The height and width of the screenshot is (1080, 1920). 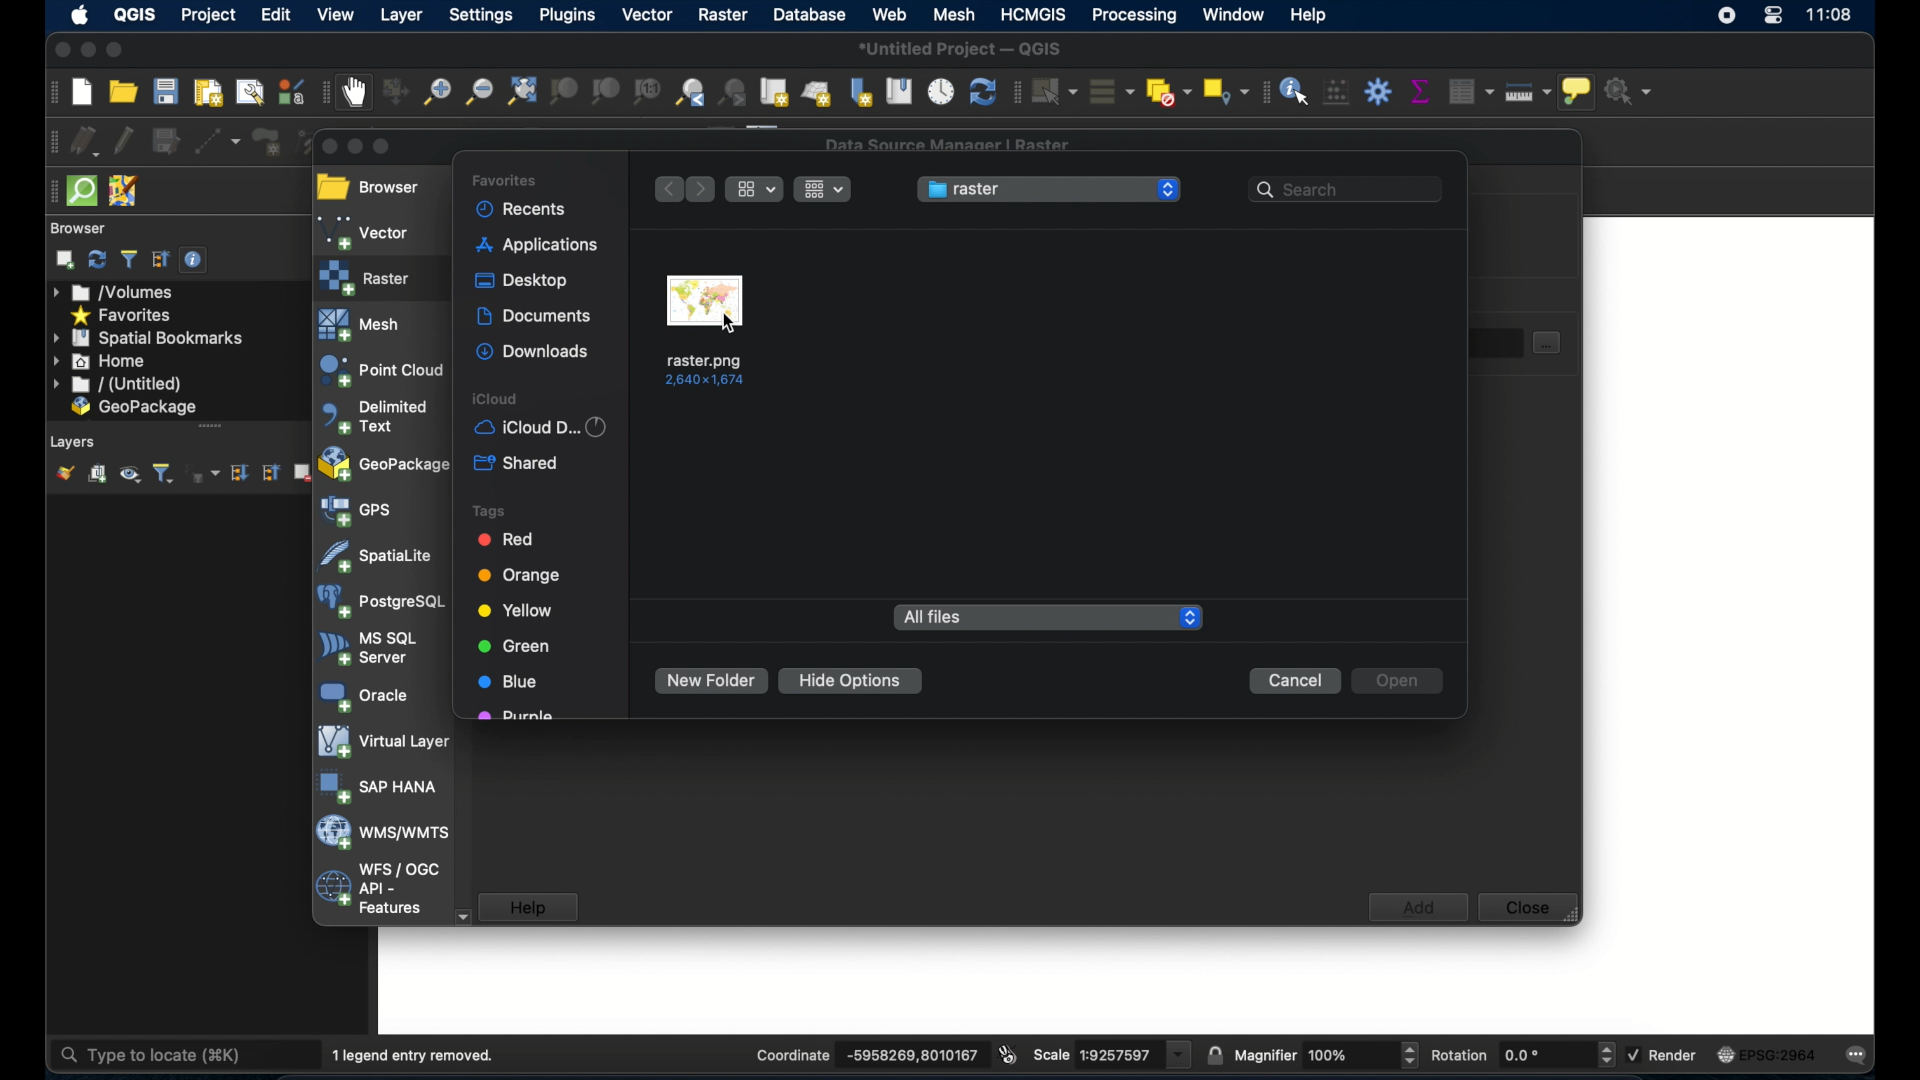 I want to click on map navigation toolbar, so click(x=326, y=92).